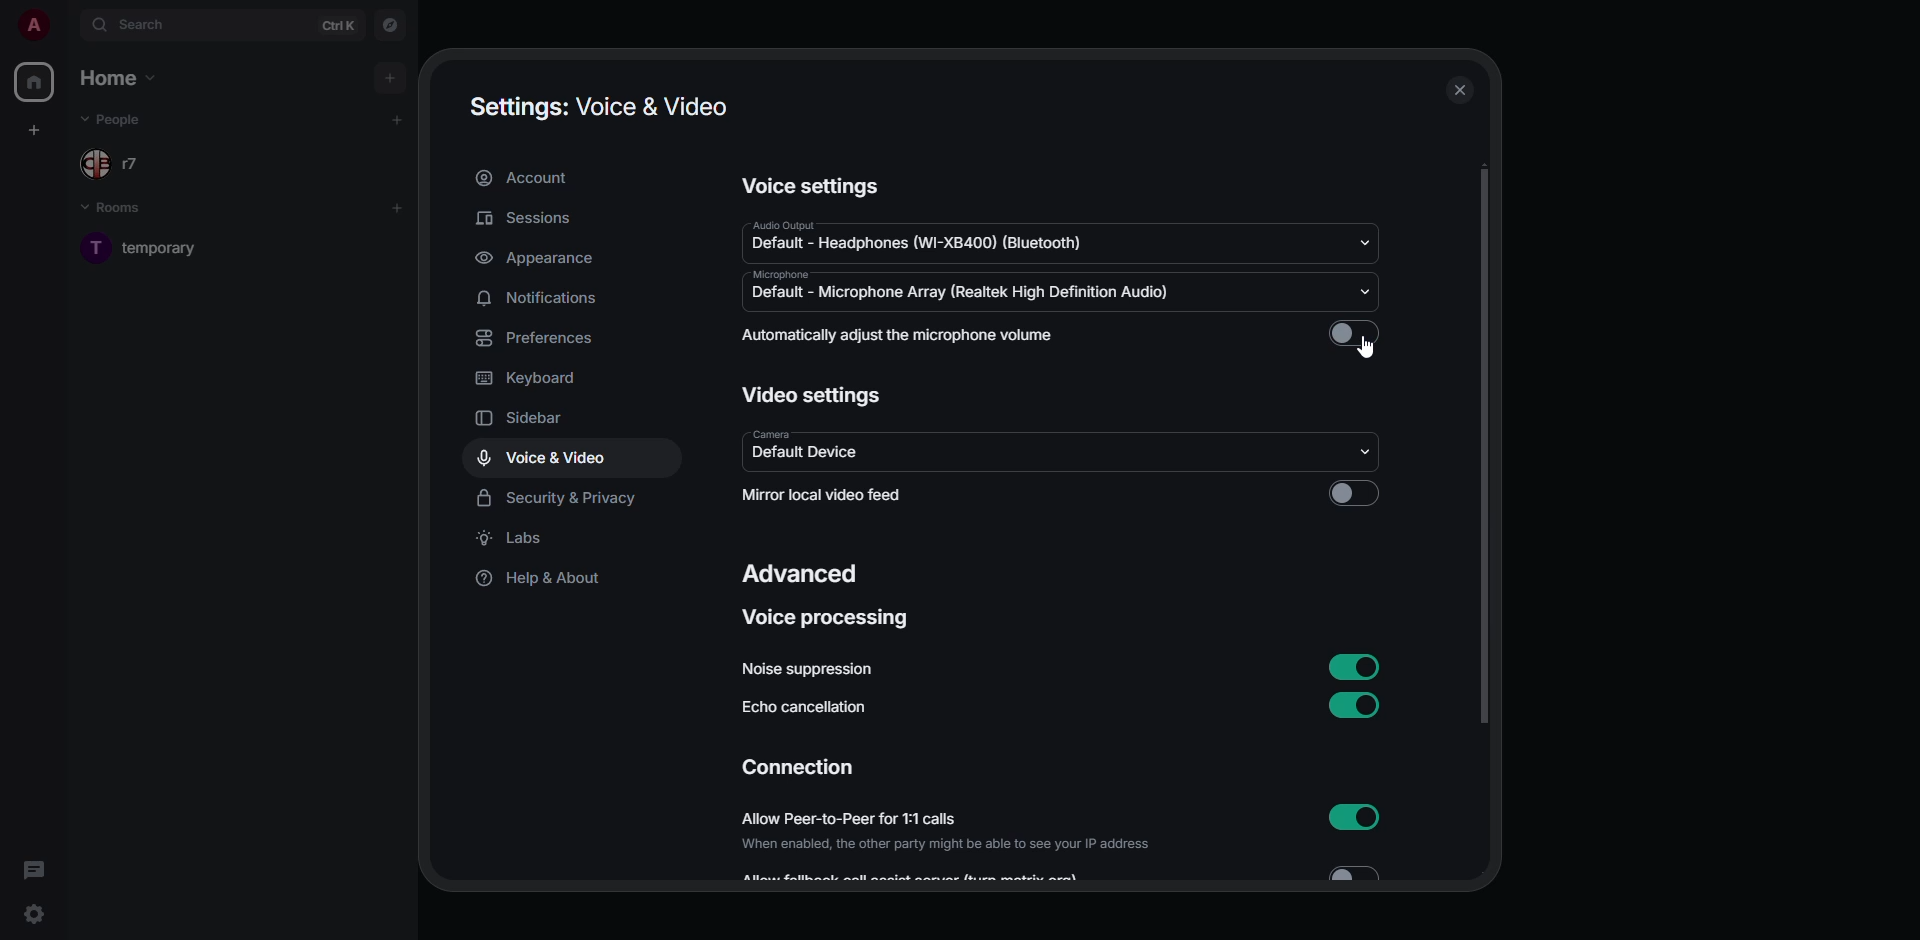 The height and width of the screenshot is (940, 1920). What do you see at coordinates (121, 78) in the screenshot?
I see `home` at bounding box center [121, 78].